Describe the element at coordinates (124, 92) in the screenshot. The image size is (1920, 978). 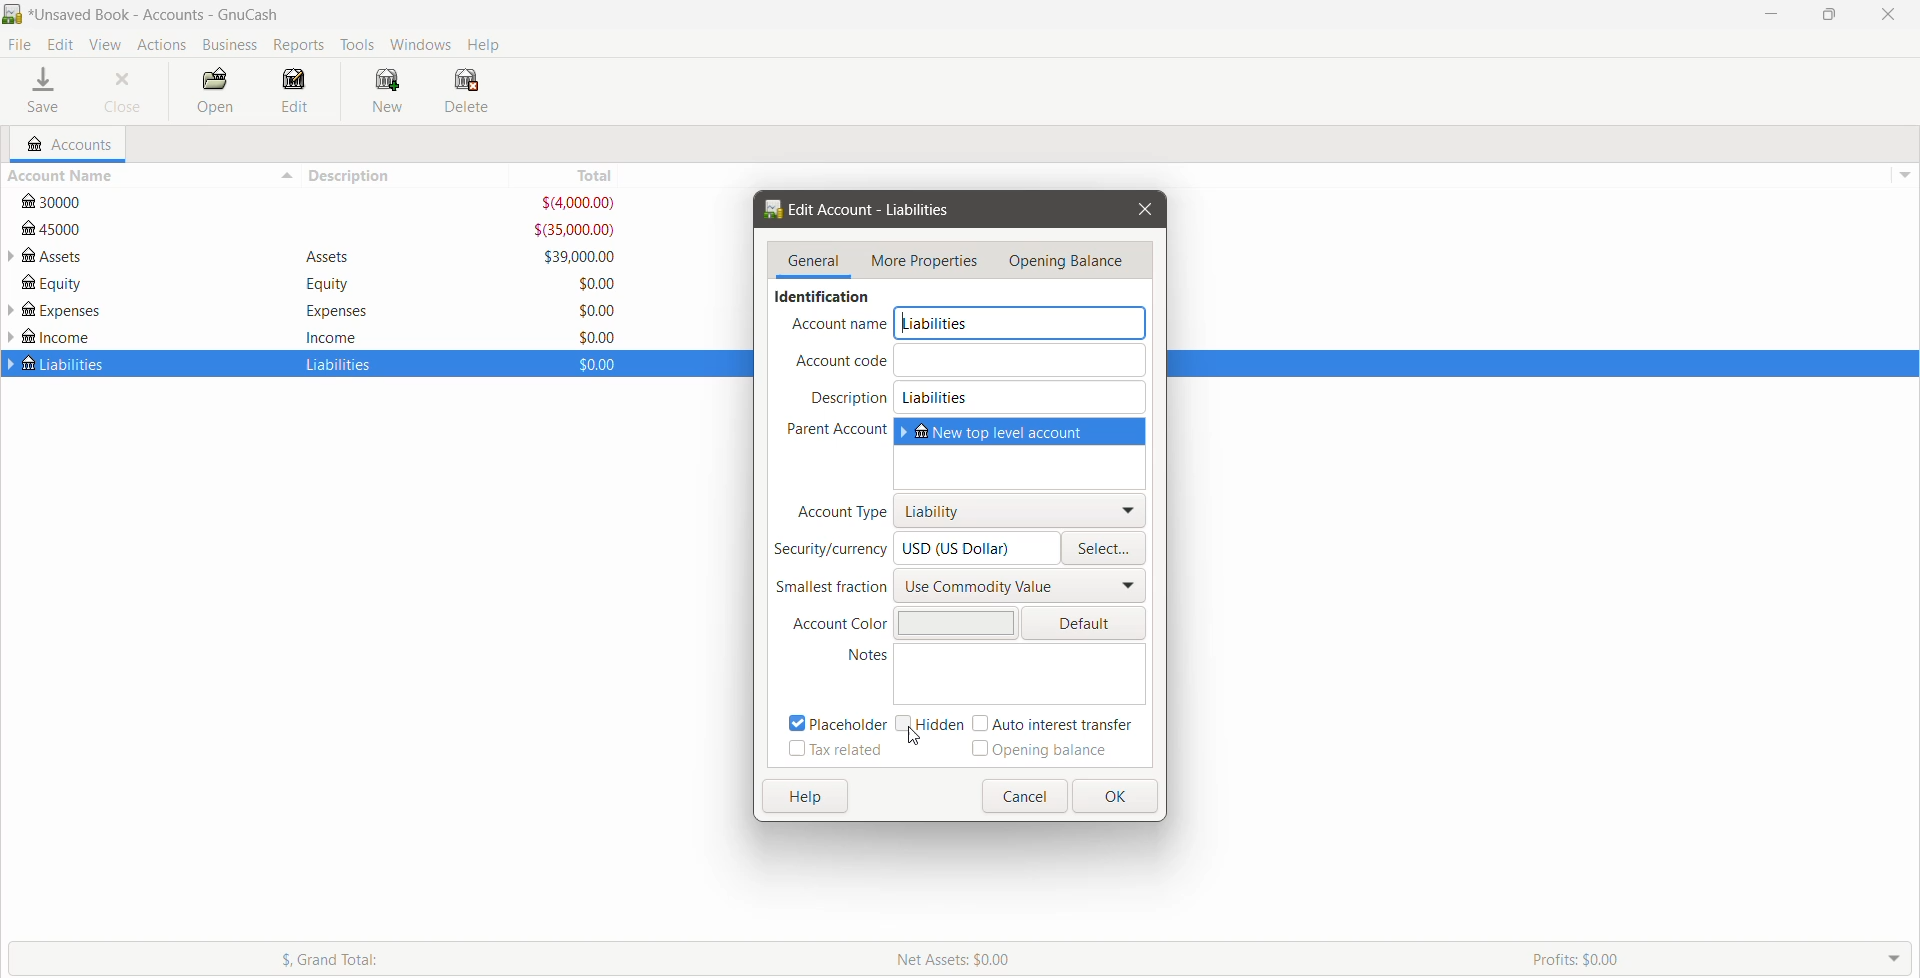
I see `Close` at that location.